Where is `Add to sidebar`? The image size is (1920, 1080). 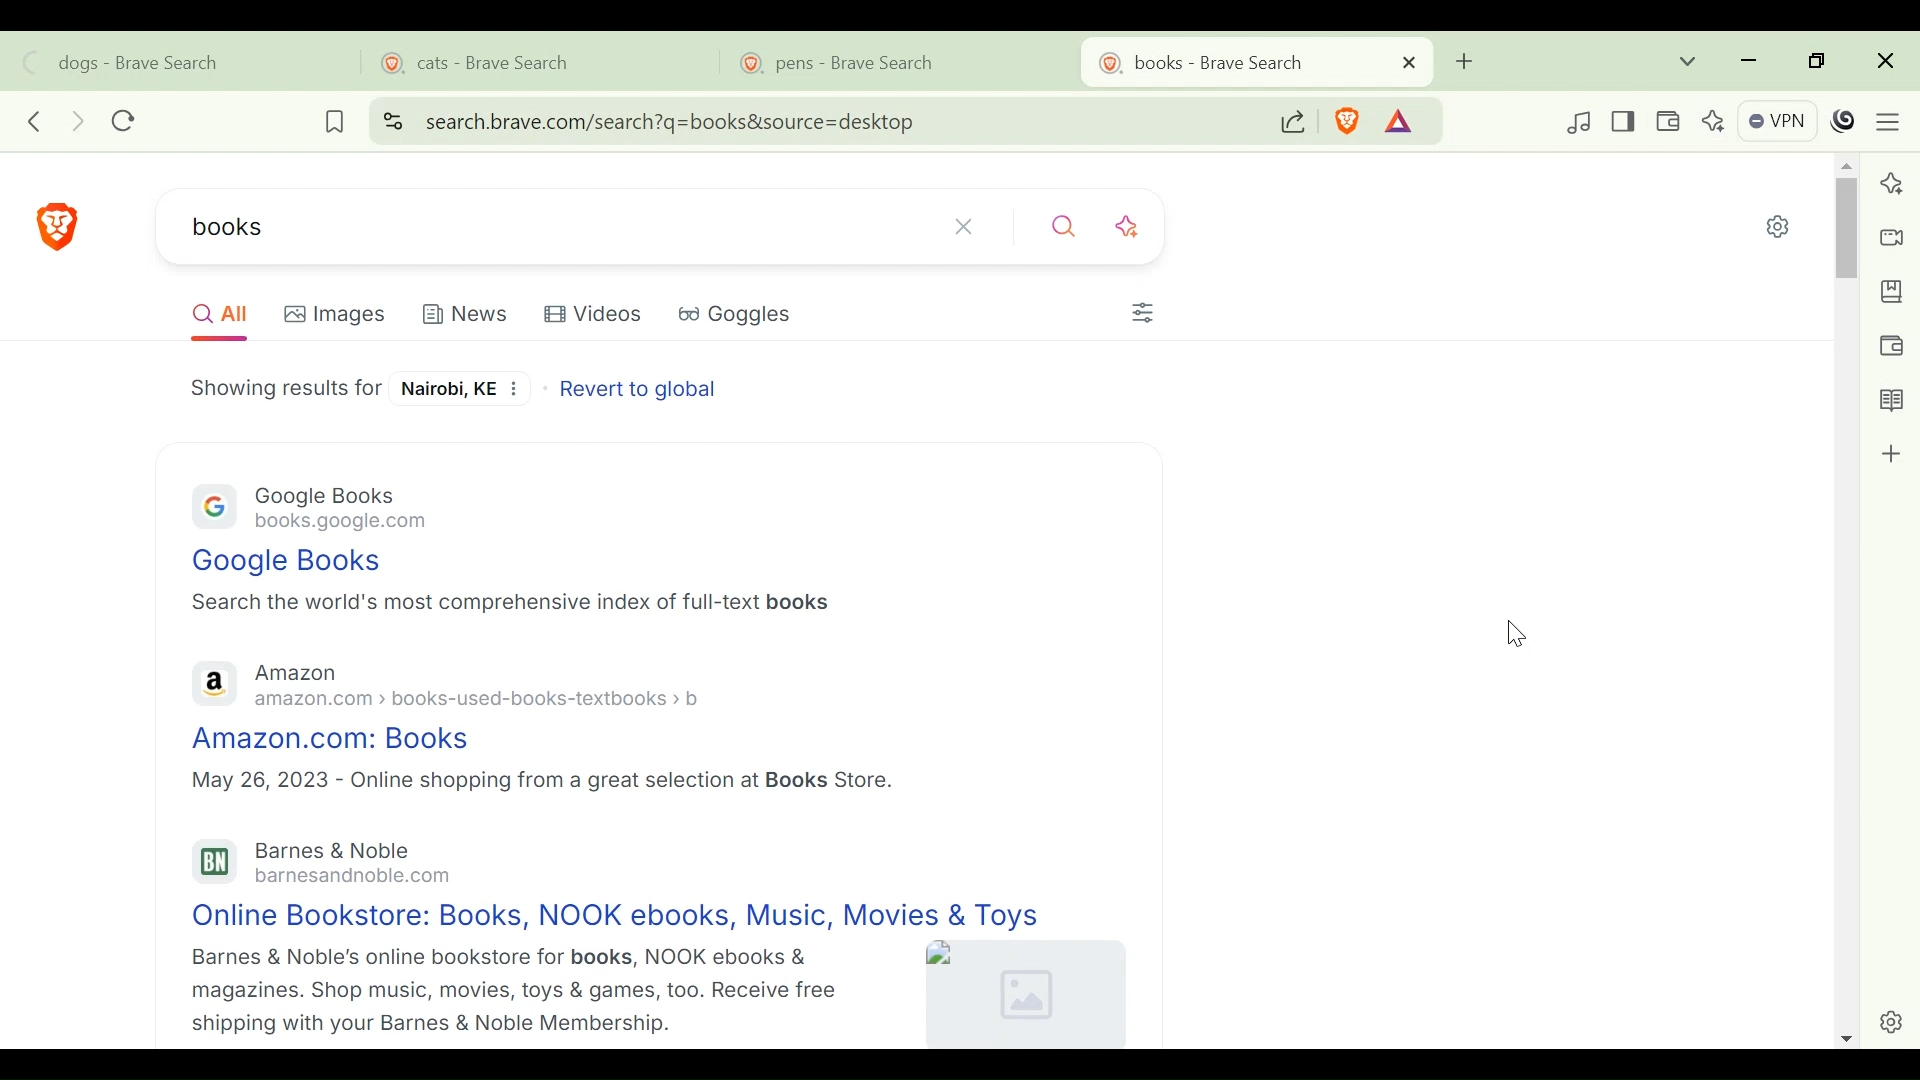
Add to sidebar is located at coordinates (1893, 457).